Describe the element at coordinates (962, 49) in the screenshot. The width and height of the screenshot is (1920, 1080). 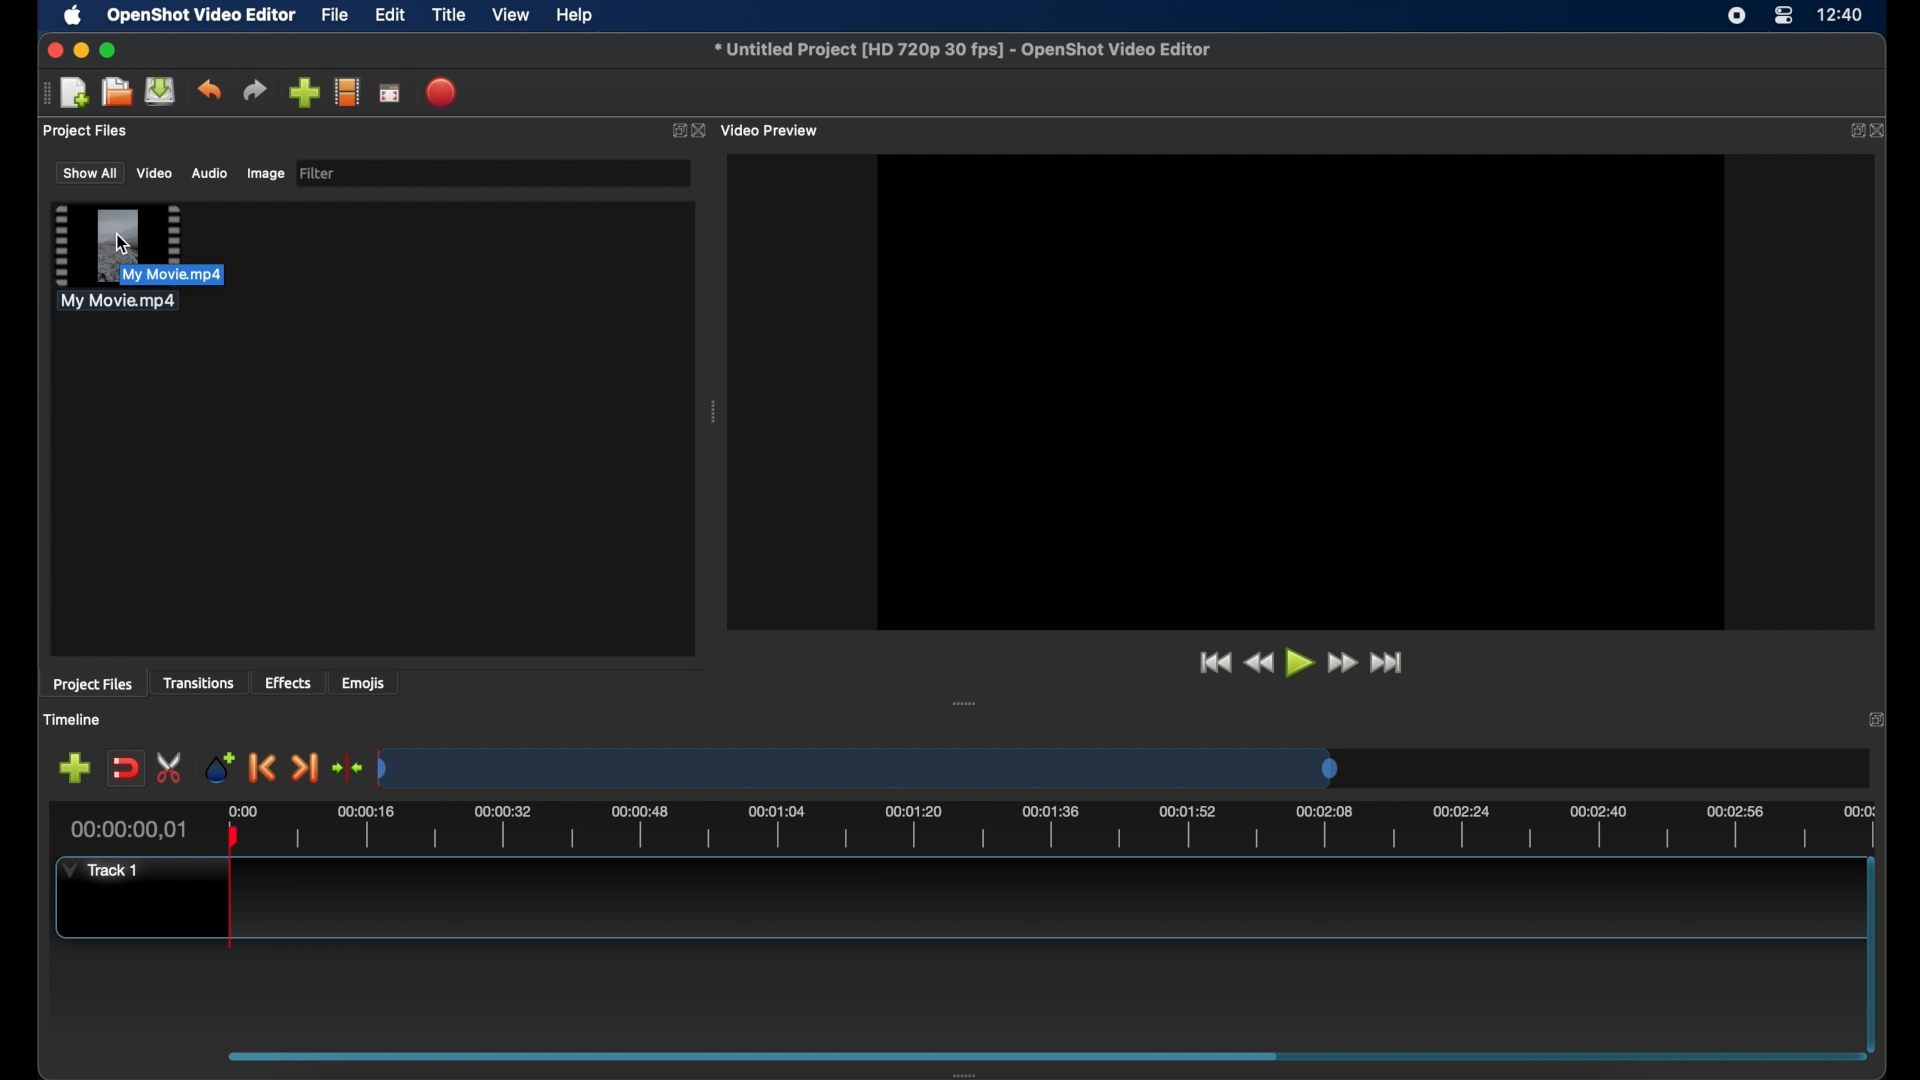
I see `file name` at that location.